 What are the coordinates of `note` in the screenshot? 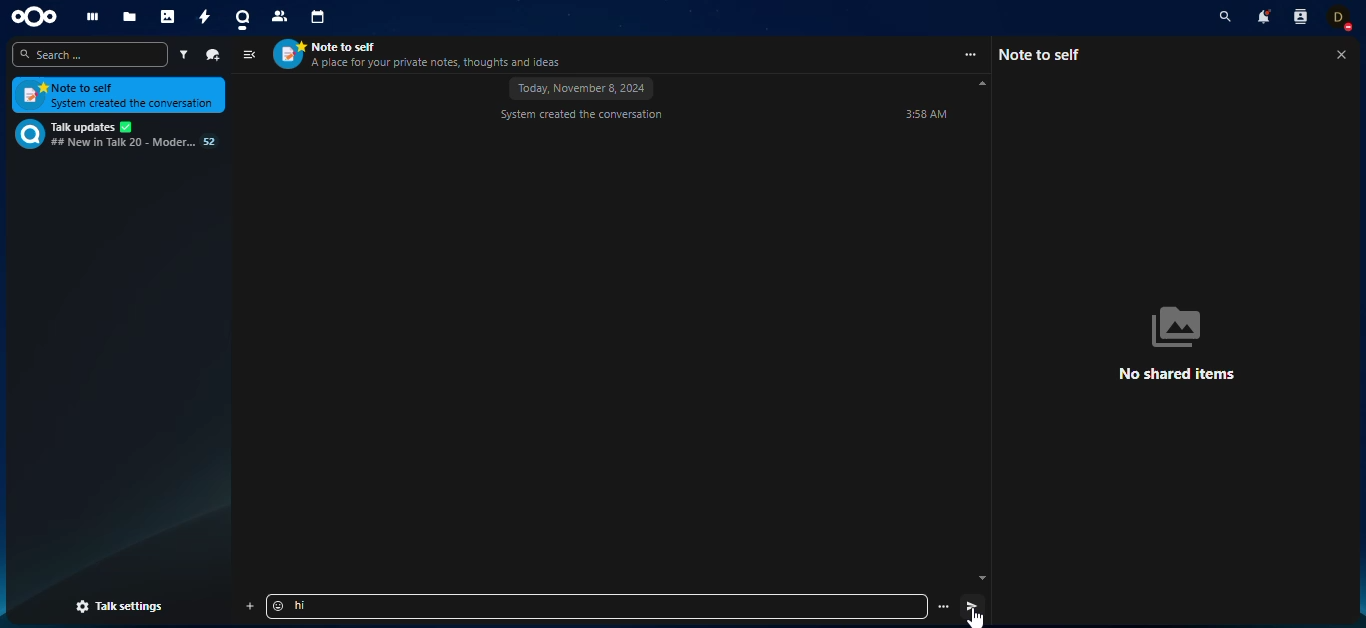 It's located at (1046, 54).